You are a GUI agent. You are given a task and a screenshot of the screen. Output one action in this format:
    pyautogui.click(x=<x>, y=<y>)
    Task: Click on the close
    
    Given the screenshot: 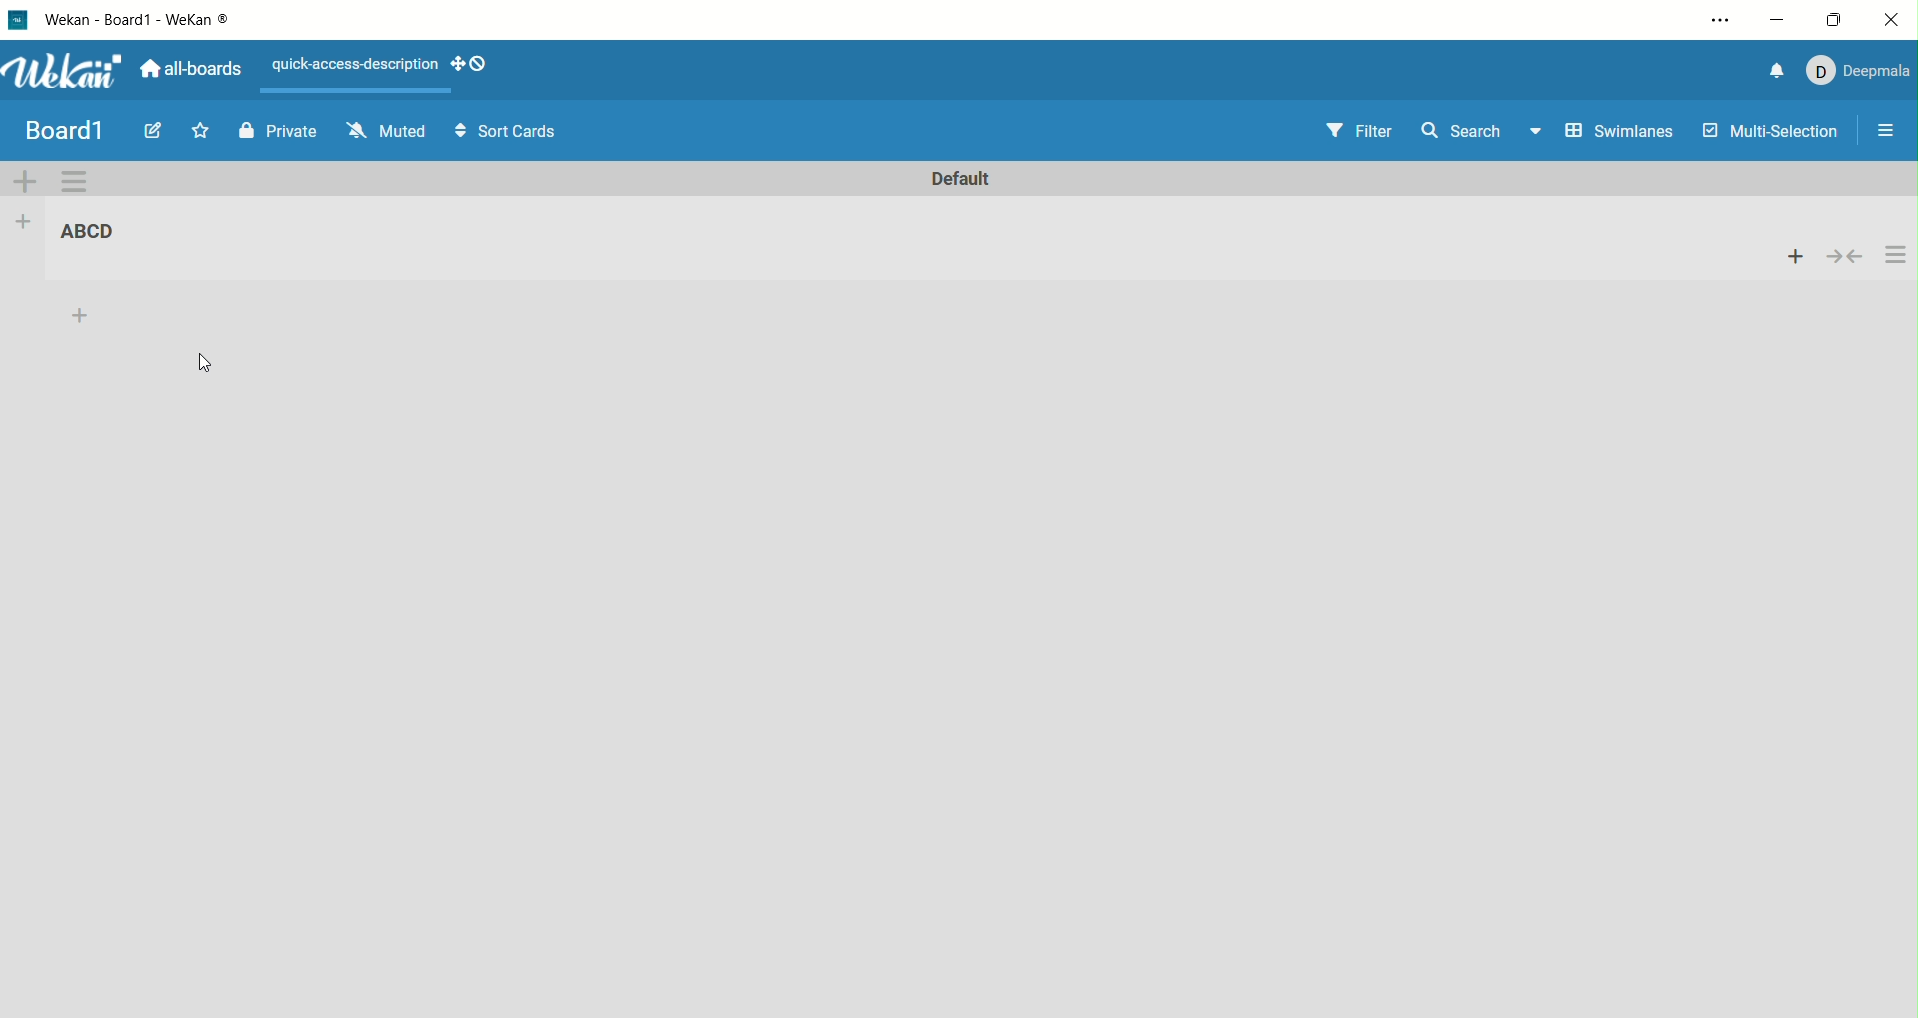 What is the action you would take?
    pyautogui.click(x=1892, y=18)
    